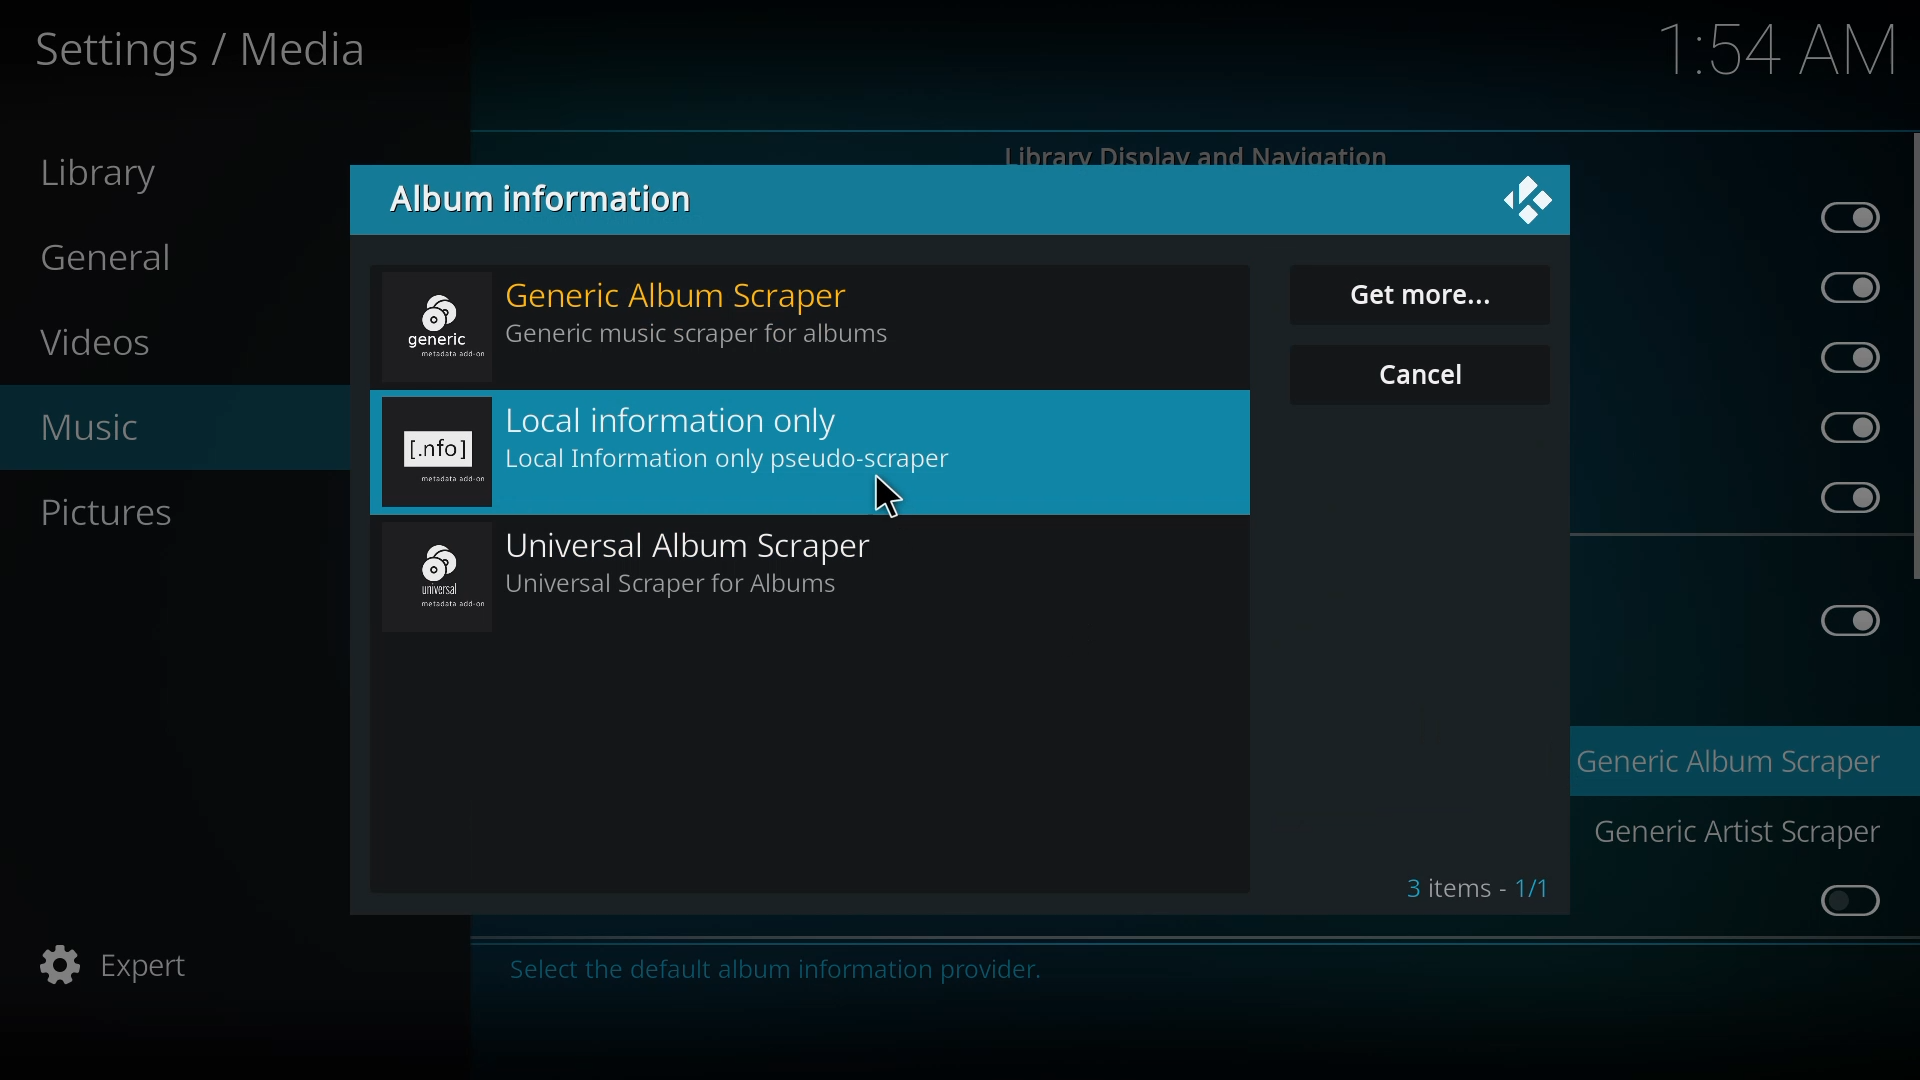  I want to click on info, so click(780, 971).